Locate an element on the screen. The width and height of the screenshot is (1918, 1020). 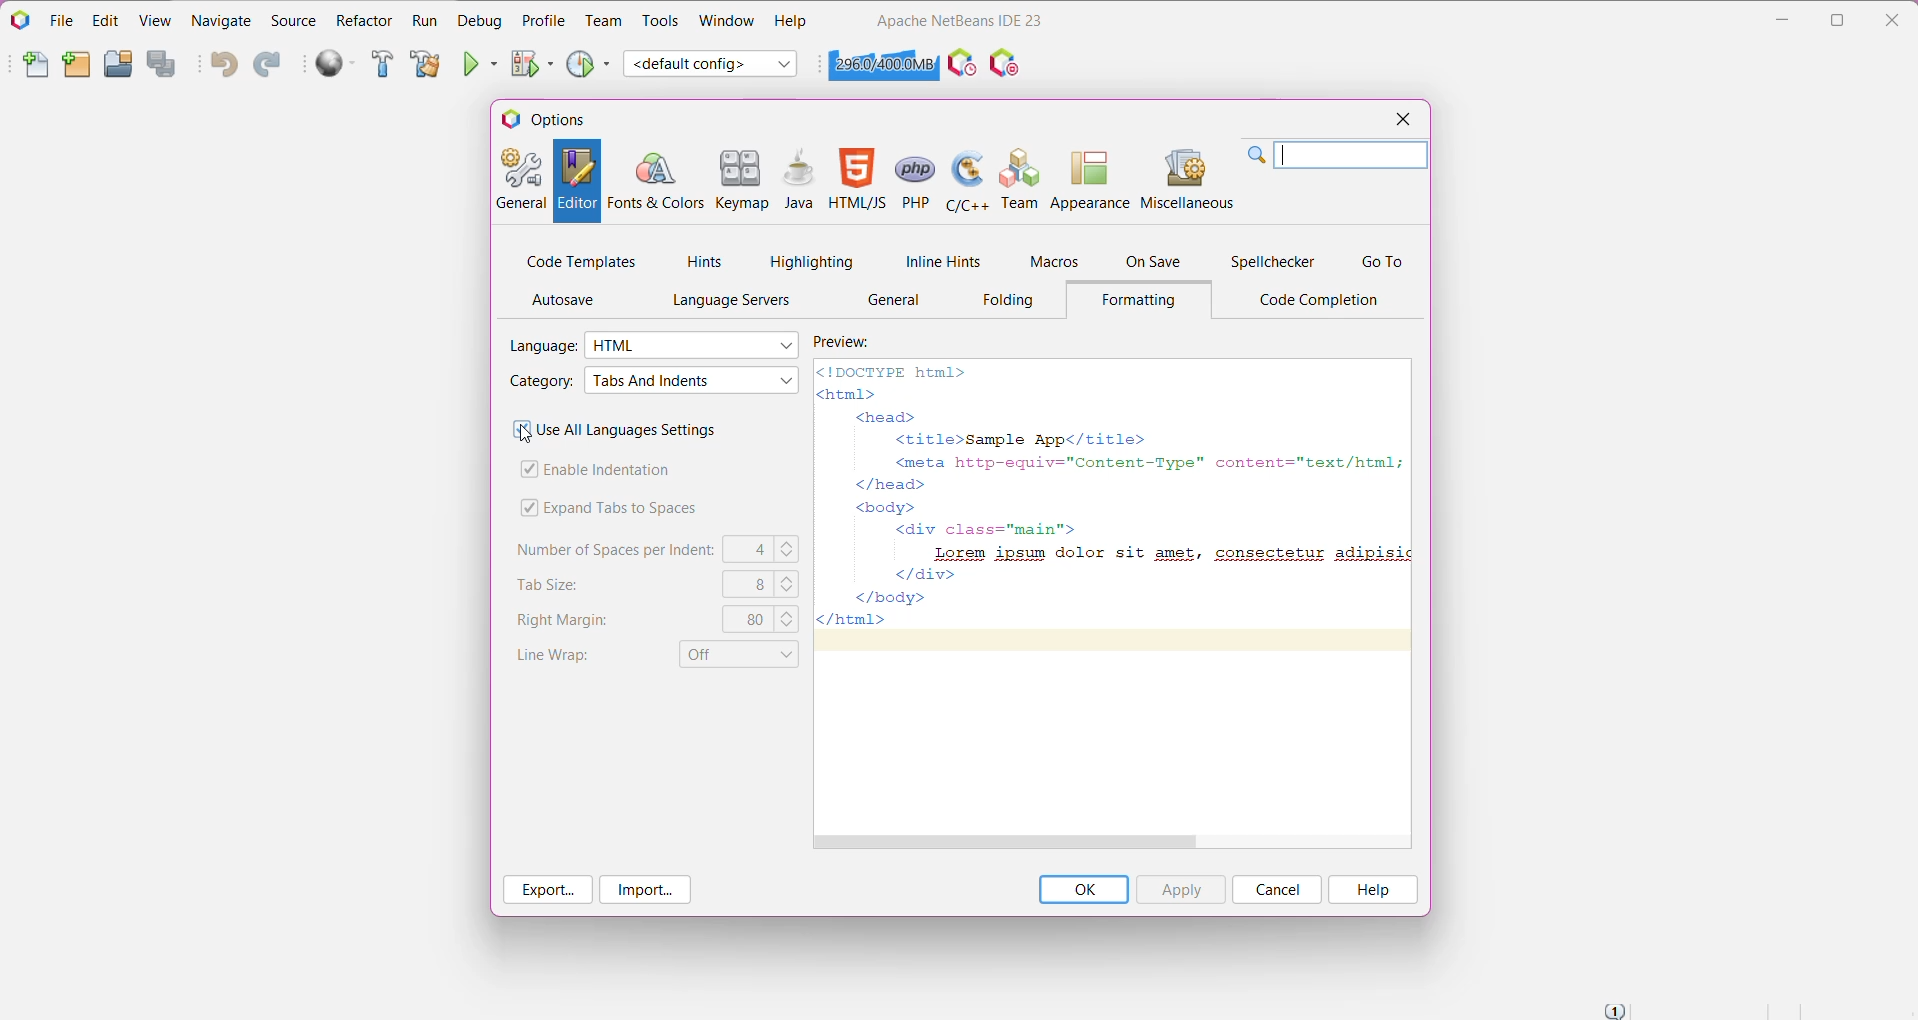
Expand Tabs to Spaces - click to enable is located at coordinates (617, 509).